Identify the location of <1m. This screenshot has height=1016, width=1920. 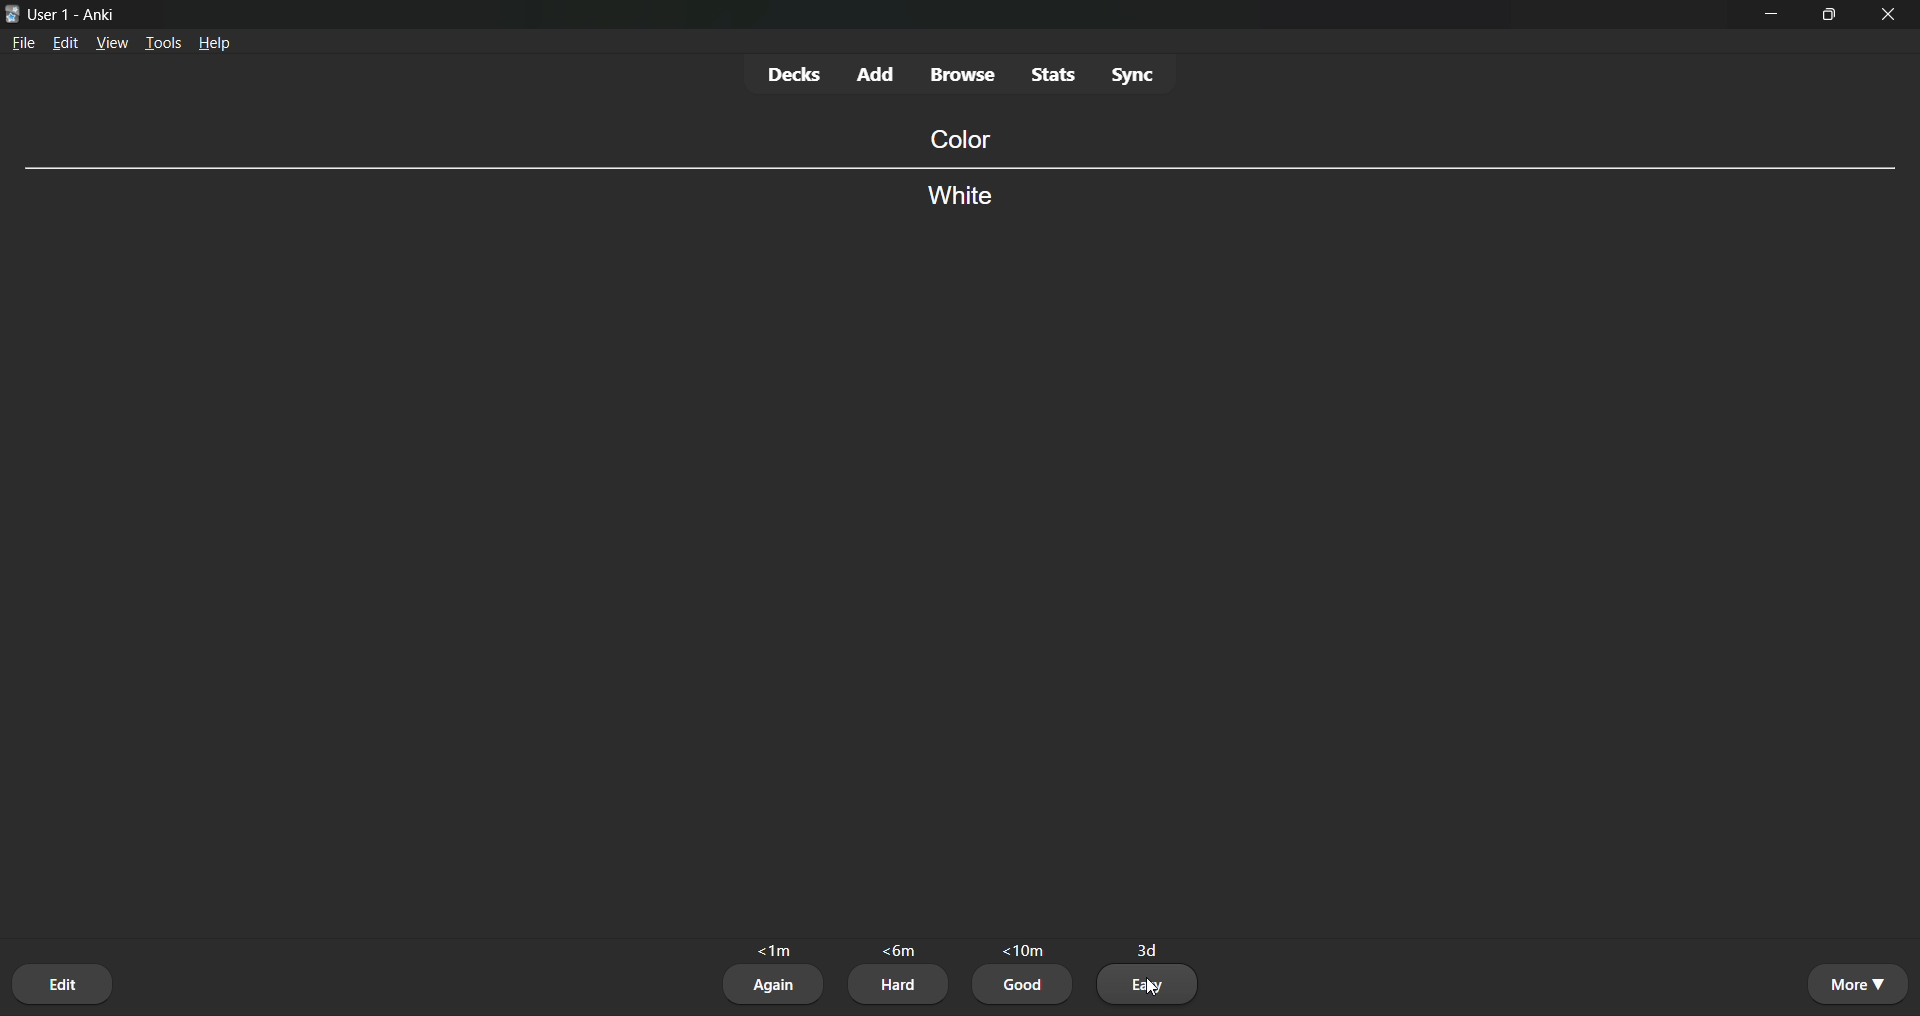
(777, 947).